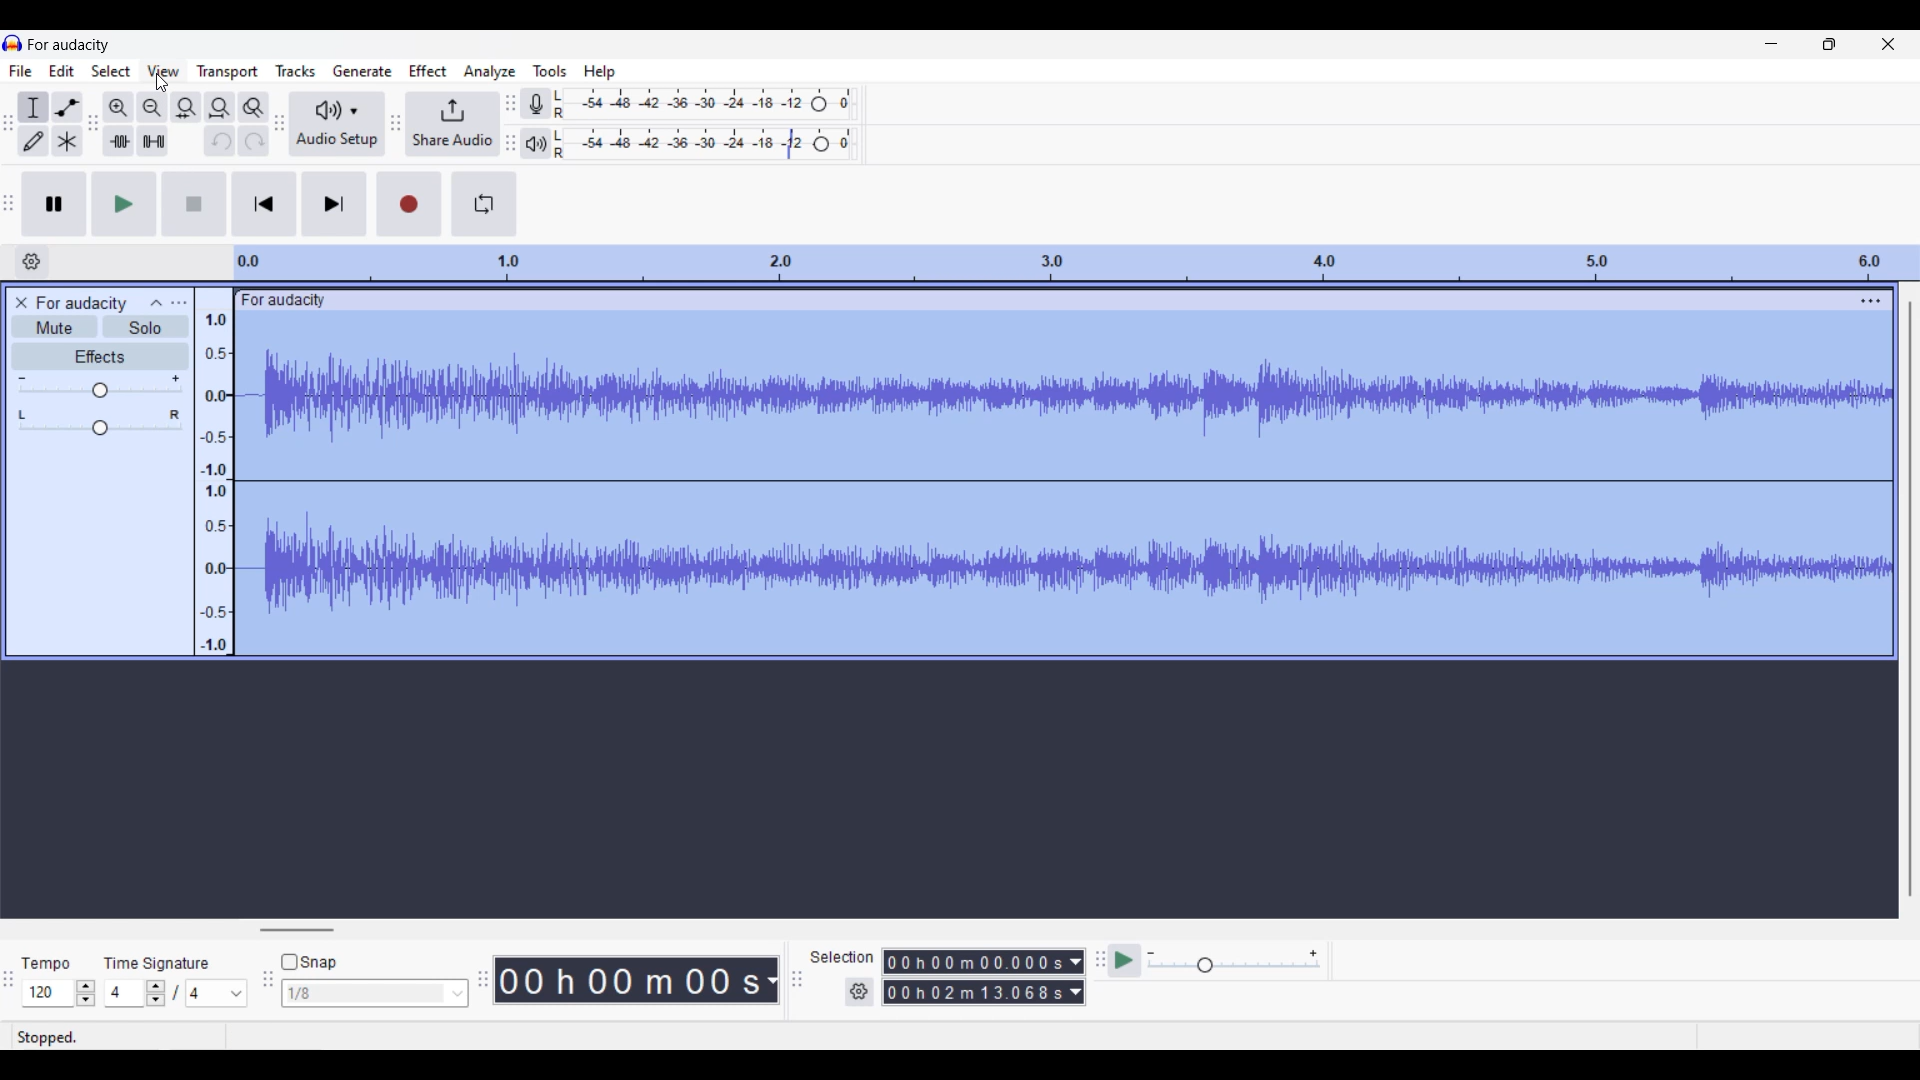 This screenshot has height=1080, width=1920. I want to click on Scale to measure length of track, so click(1078, 263).